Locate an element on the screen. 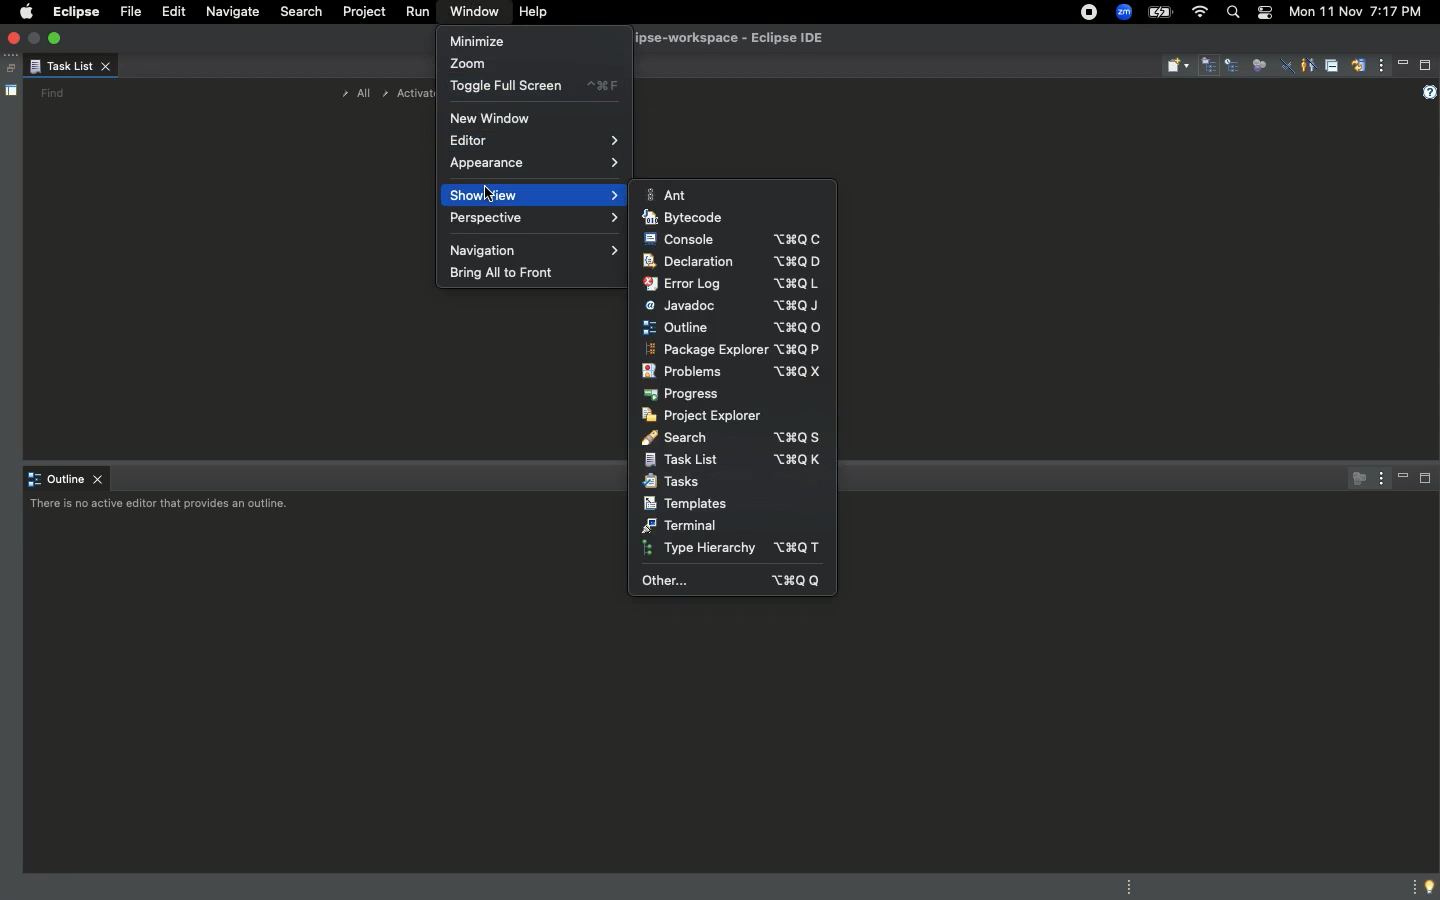 Image resolution: width=1440 pixels, height=900 pixels. close is located at coordinates (16, 39).